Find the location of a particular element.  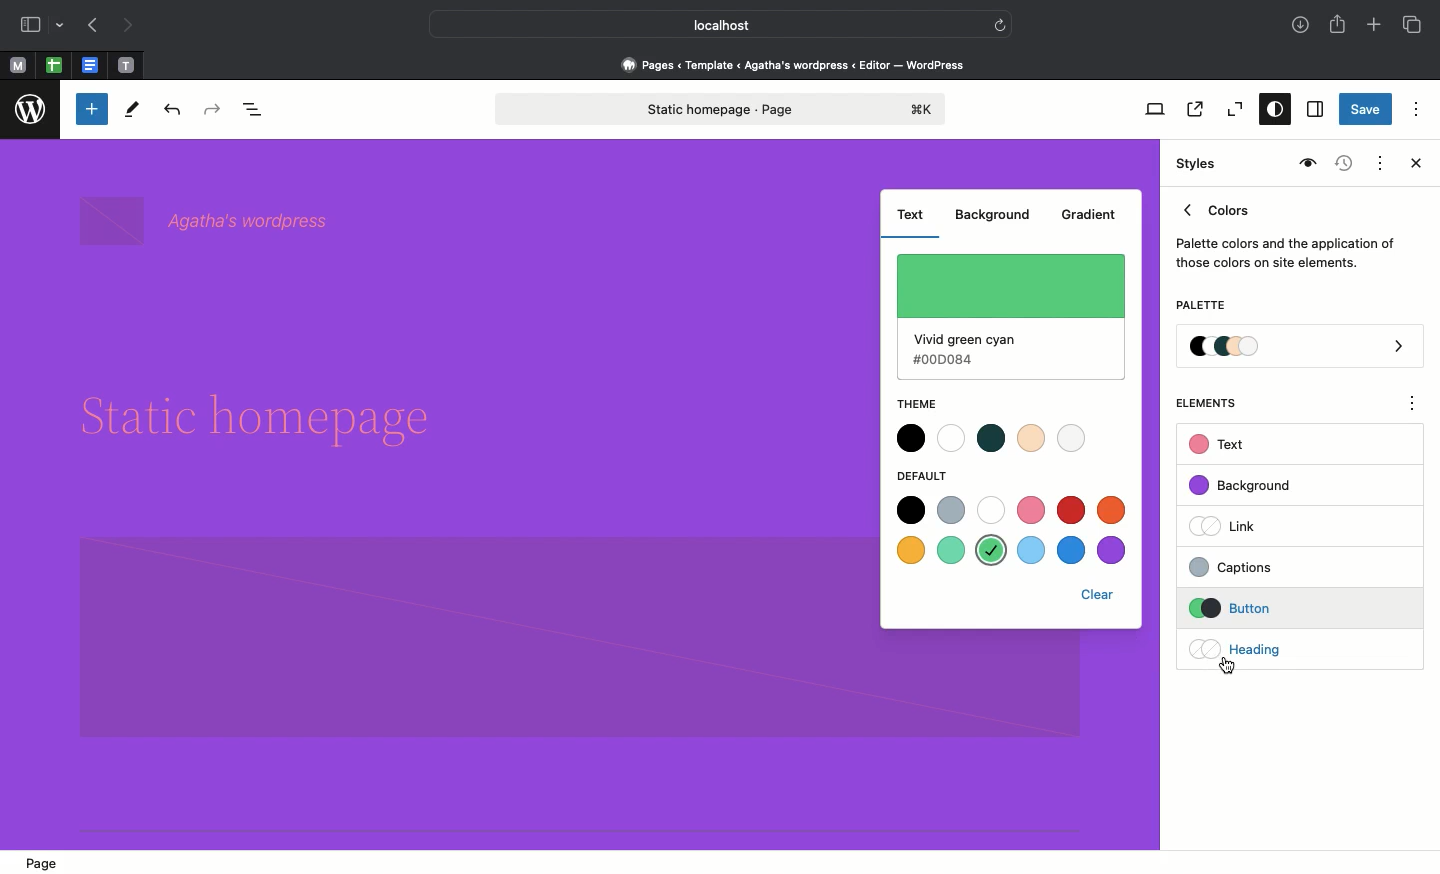

Headings is located at coordinates (1265, 647).